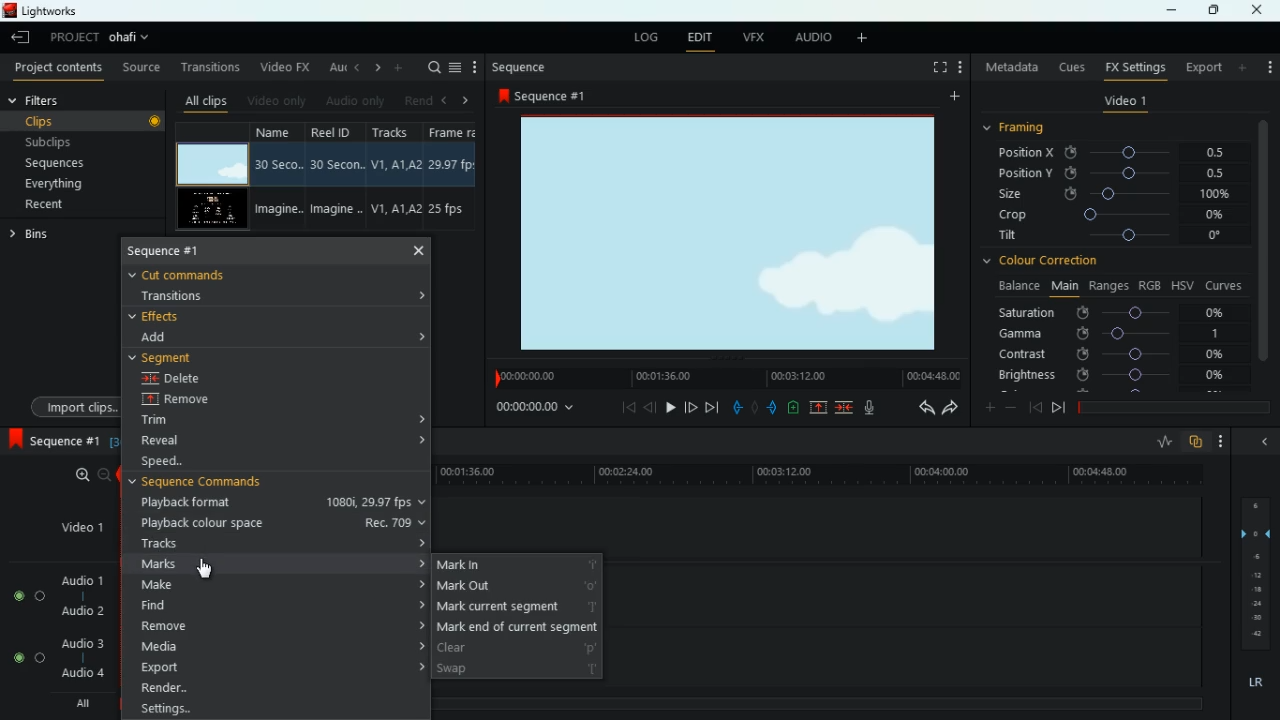 The height and width of the screenshot is (720, 1280). Describe the element at coordinates (374, 69) in the screenshot. I see `right` at that location.